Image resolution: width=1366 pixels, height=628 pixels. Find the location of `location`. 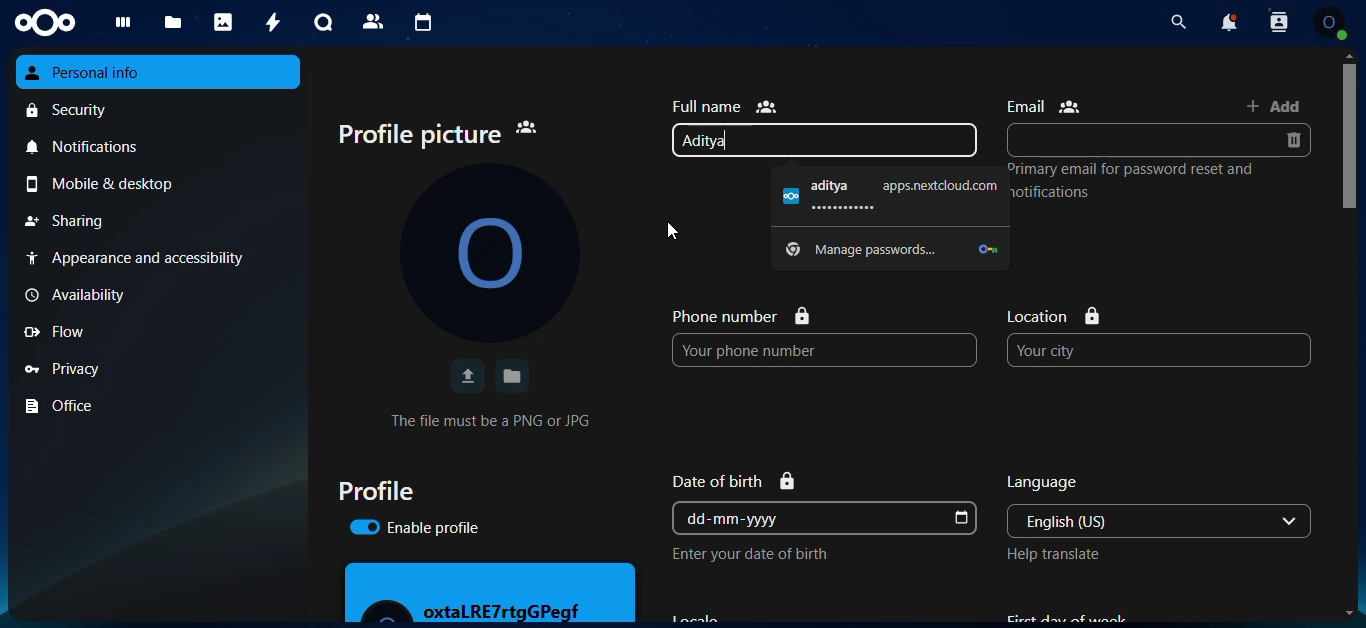

location is located at coordinates (1055, 316).